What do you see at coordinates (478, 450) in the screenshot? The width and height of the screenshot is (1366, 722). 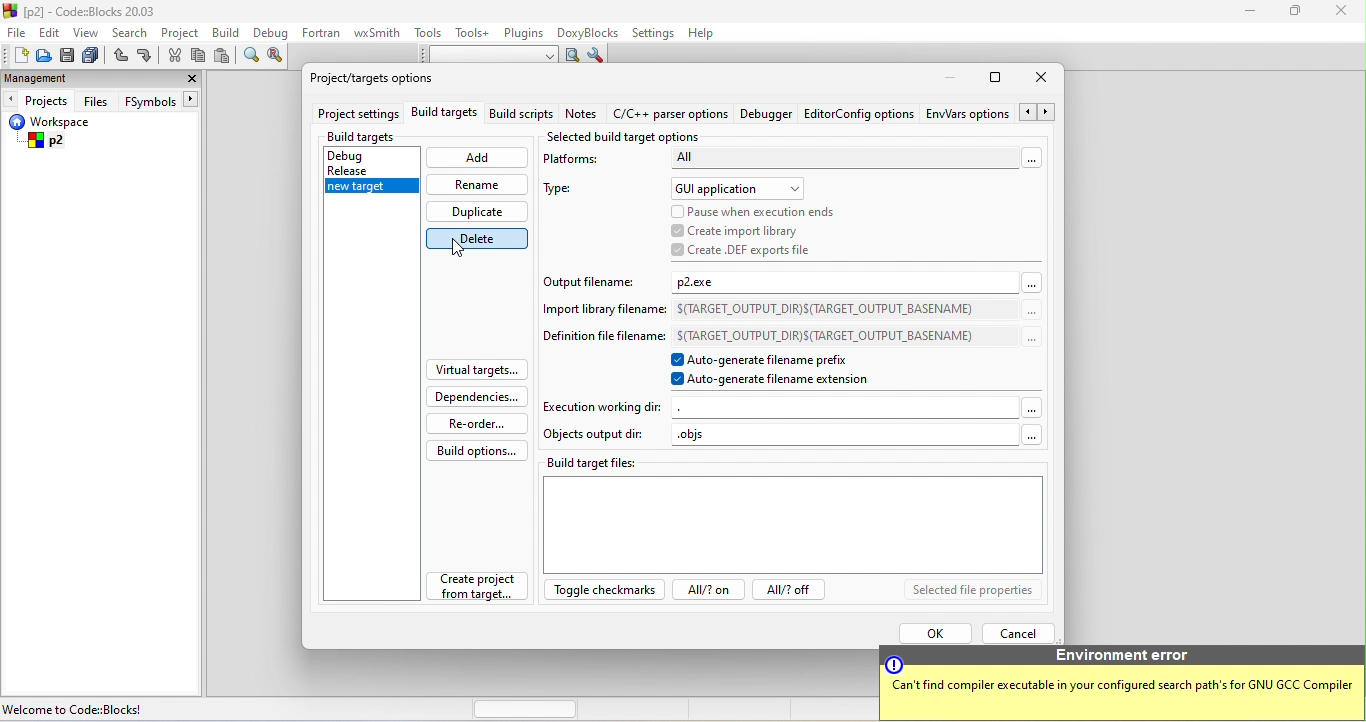 I see `build options` at bounding box center [478, 450].